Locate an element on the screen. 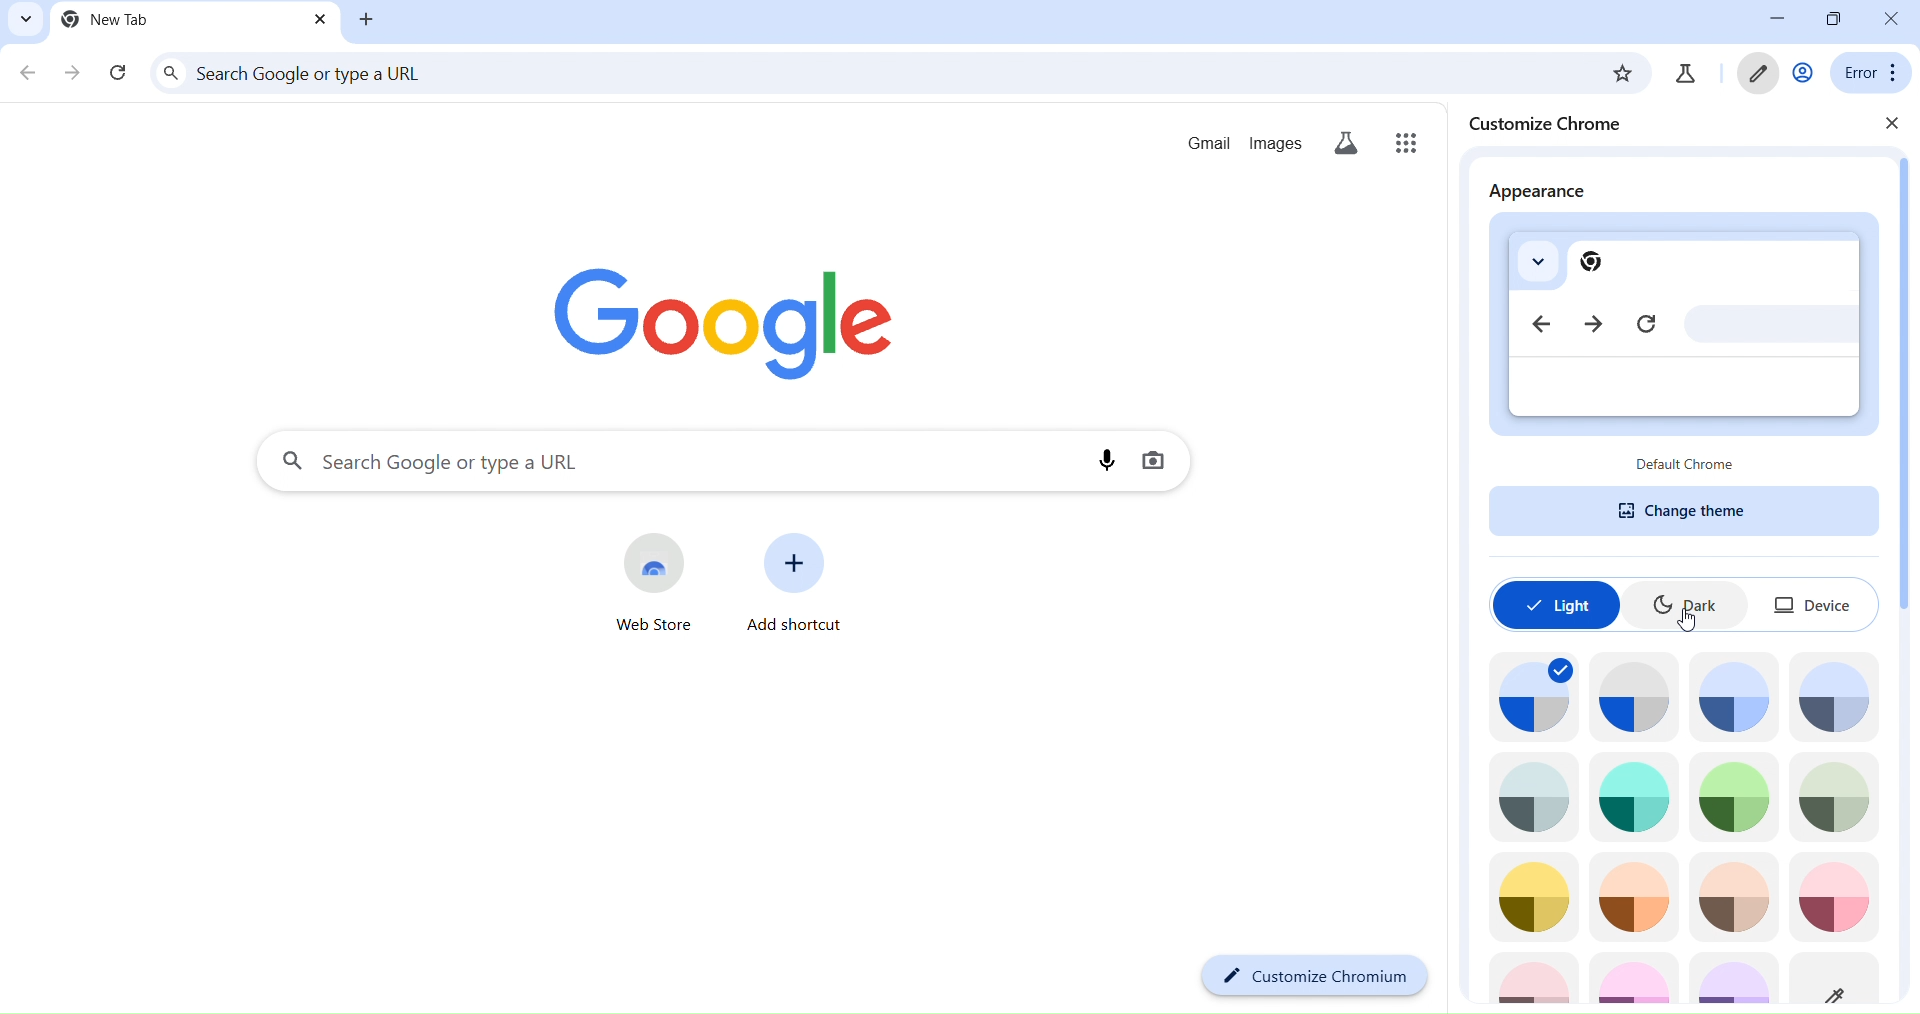 This screenshot has width=1920, height=1014. search panel is located at coordinates (673, 461).